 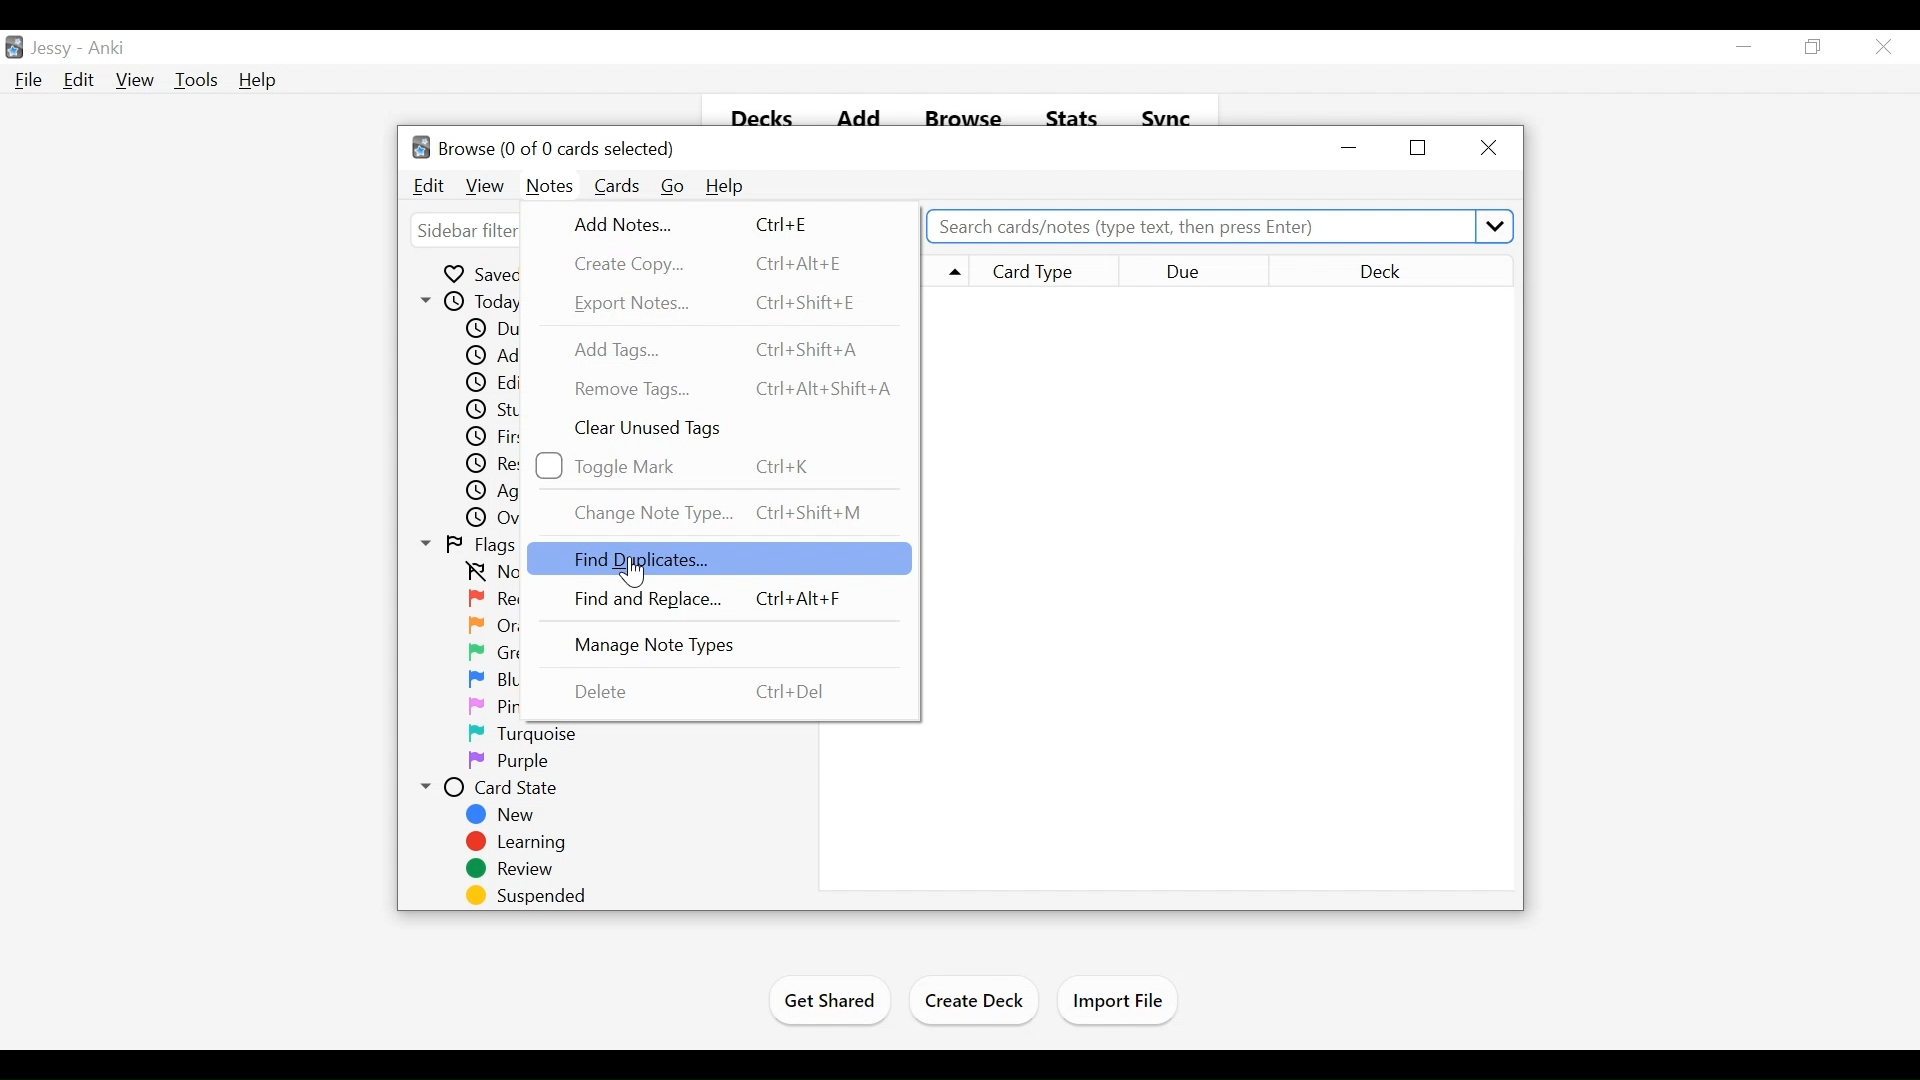 What do you see at coordinates (469, 546) in the screenshot?
I see `Flags` at bounding box center [469, 546].